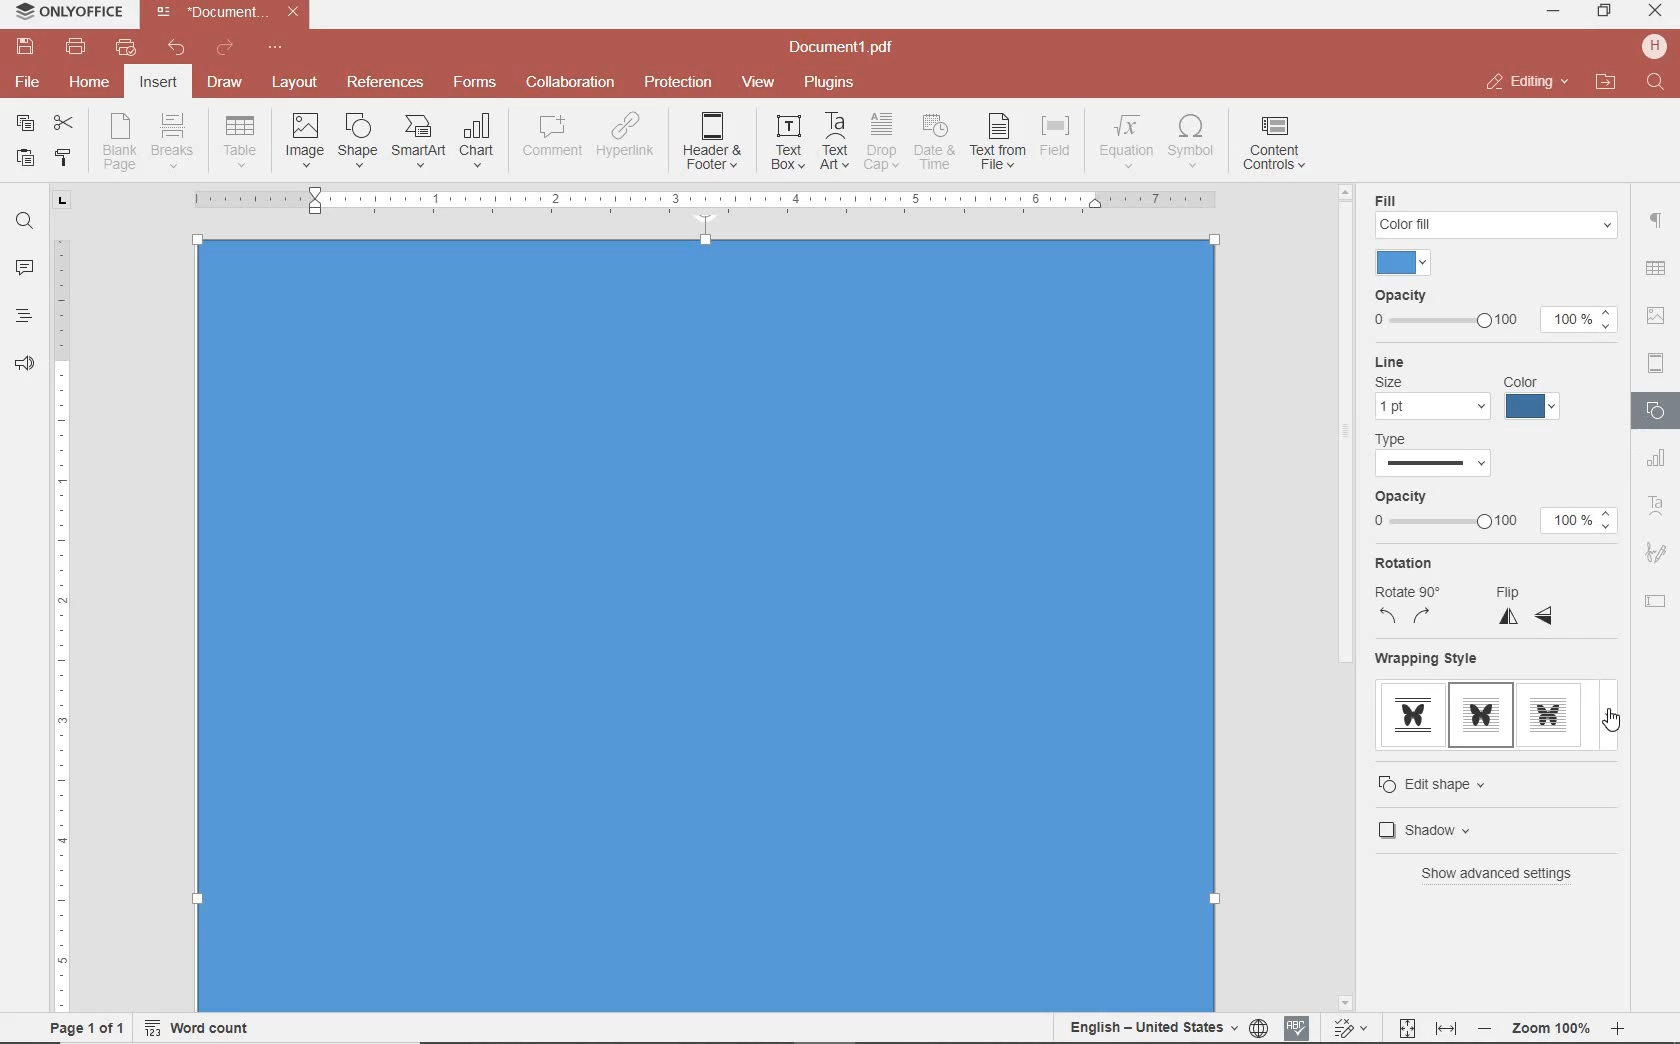 Image resolution: width=1680 pixels, height=1044 pixels. What do you see at coordinates (356, 139) in the screenshot?
I see `INSERT SHAPE` at bounding box center [356, 139].